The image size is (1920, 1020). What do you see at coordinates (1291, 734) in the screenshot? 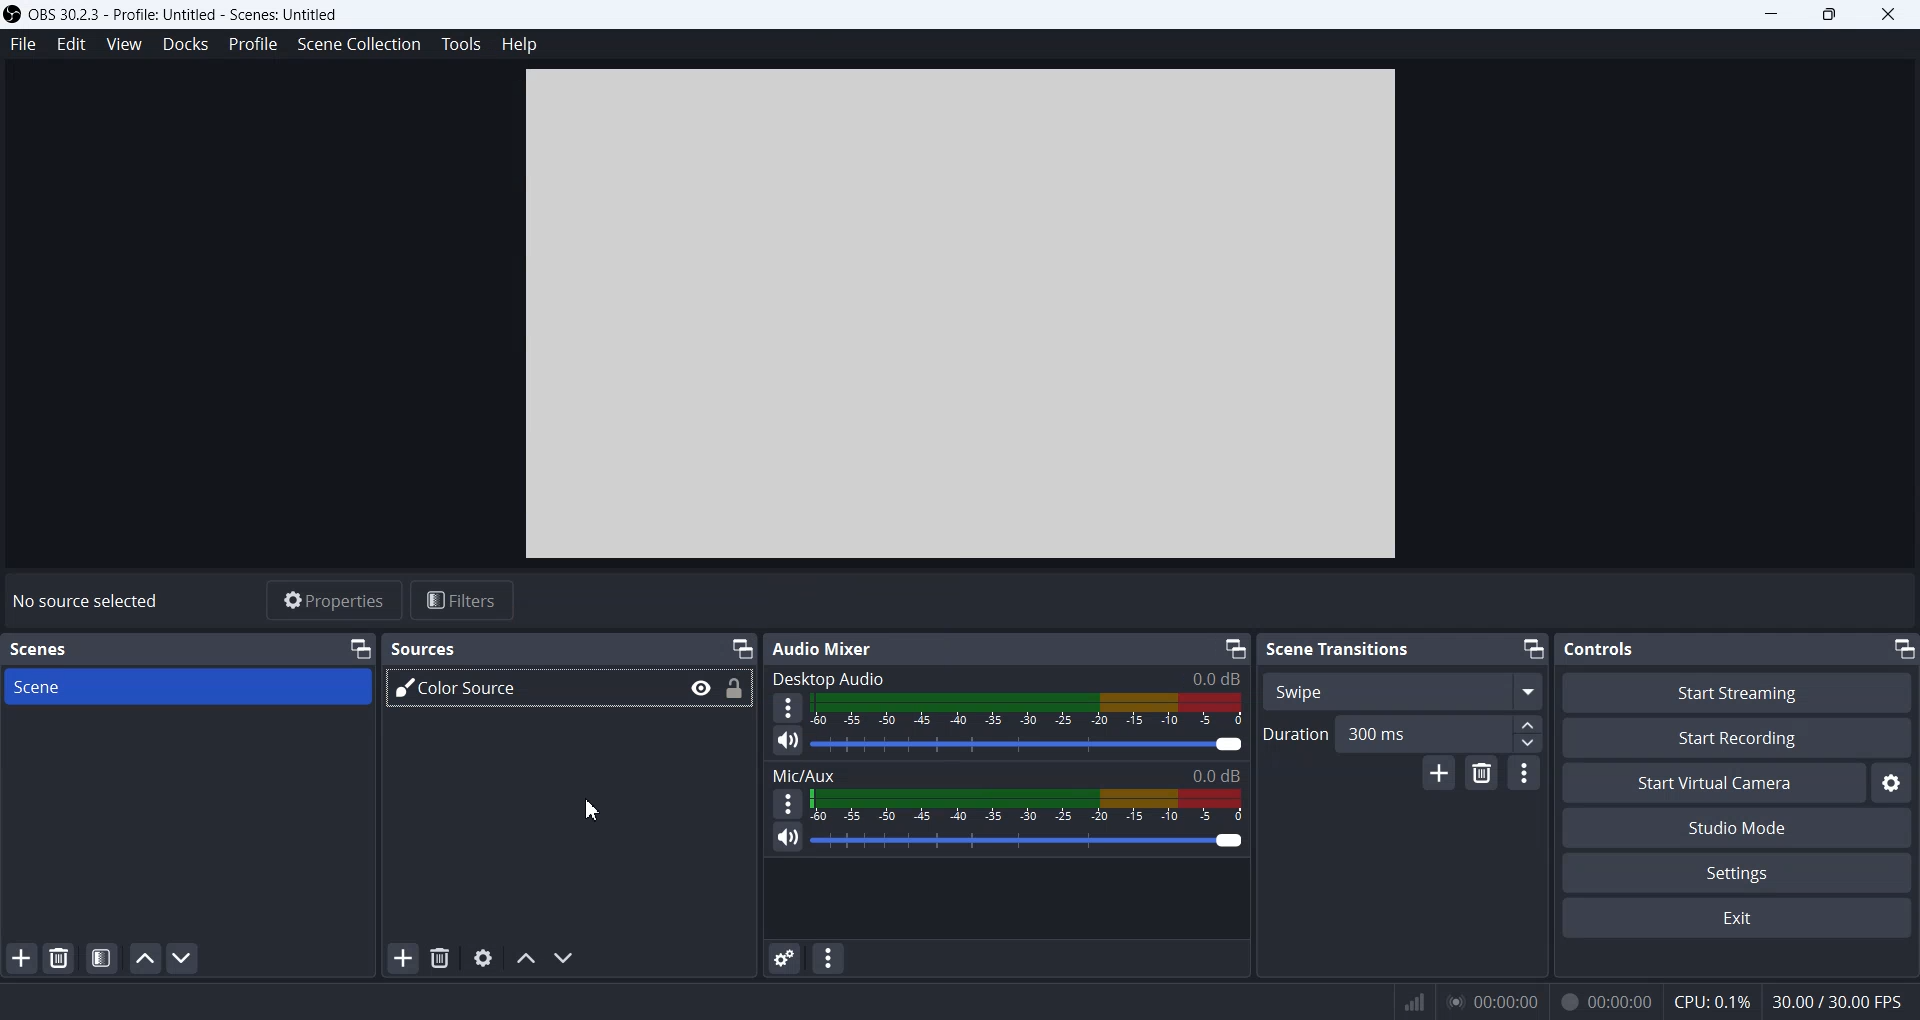
I see `Duration` at bounding box center [1291, 734].